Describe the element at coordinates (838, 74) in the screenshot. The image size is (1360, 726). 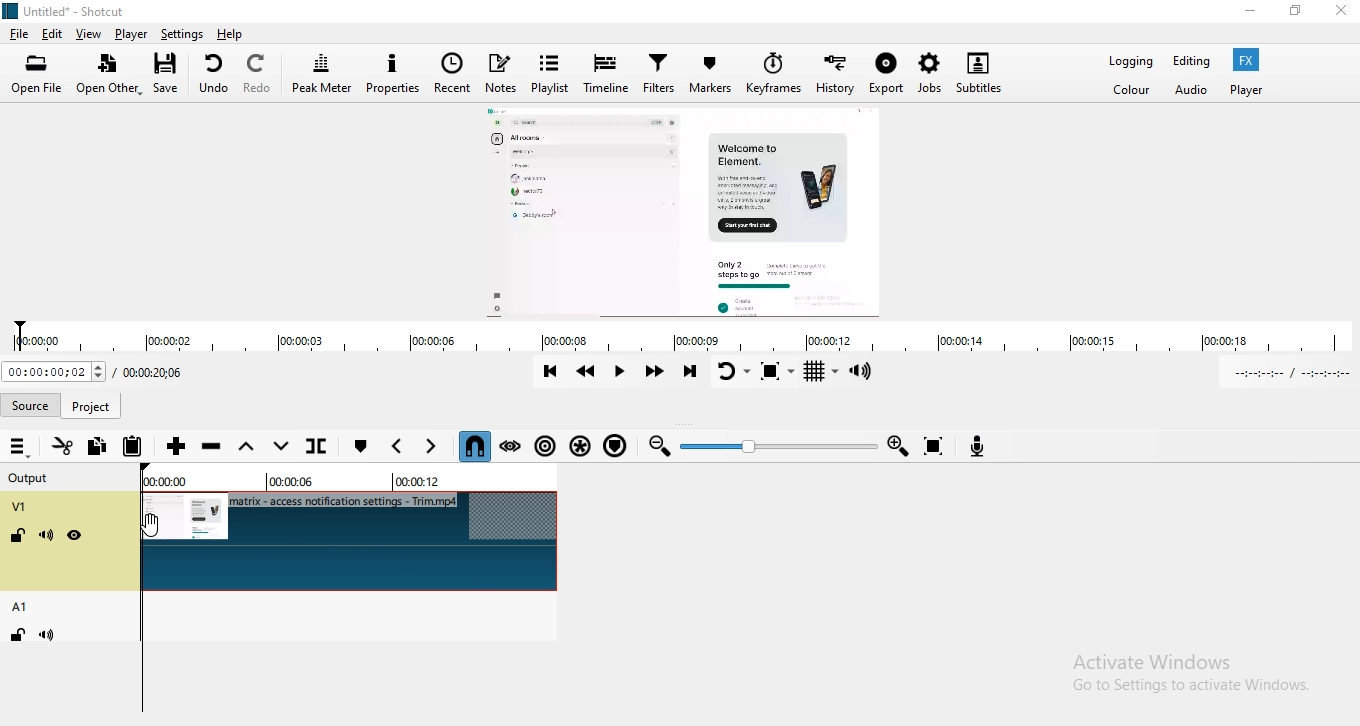
I see `History` at that location.